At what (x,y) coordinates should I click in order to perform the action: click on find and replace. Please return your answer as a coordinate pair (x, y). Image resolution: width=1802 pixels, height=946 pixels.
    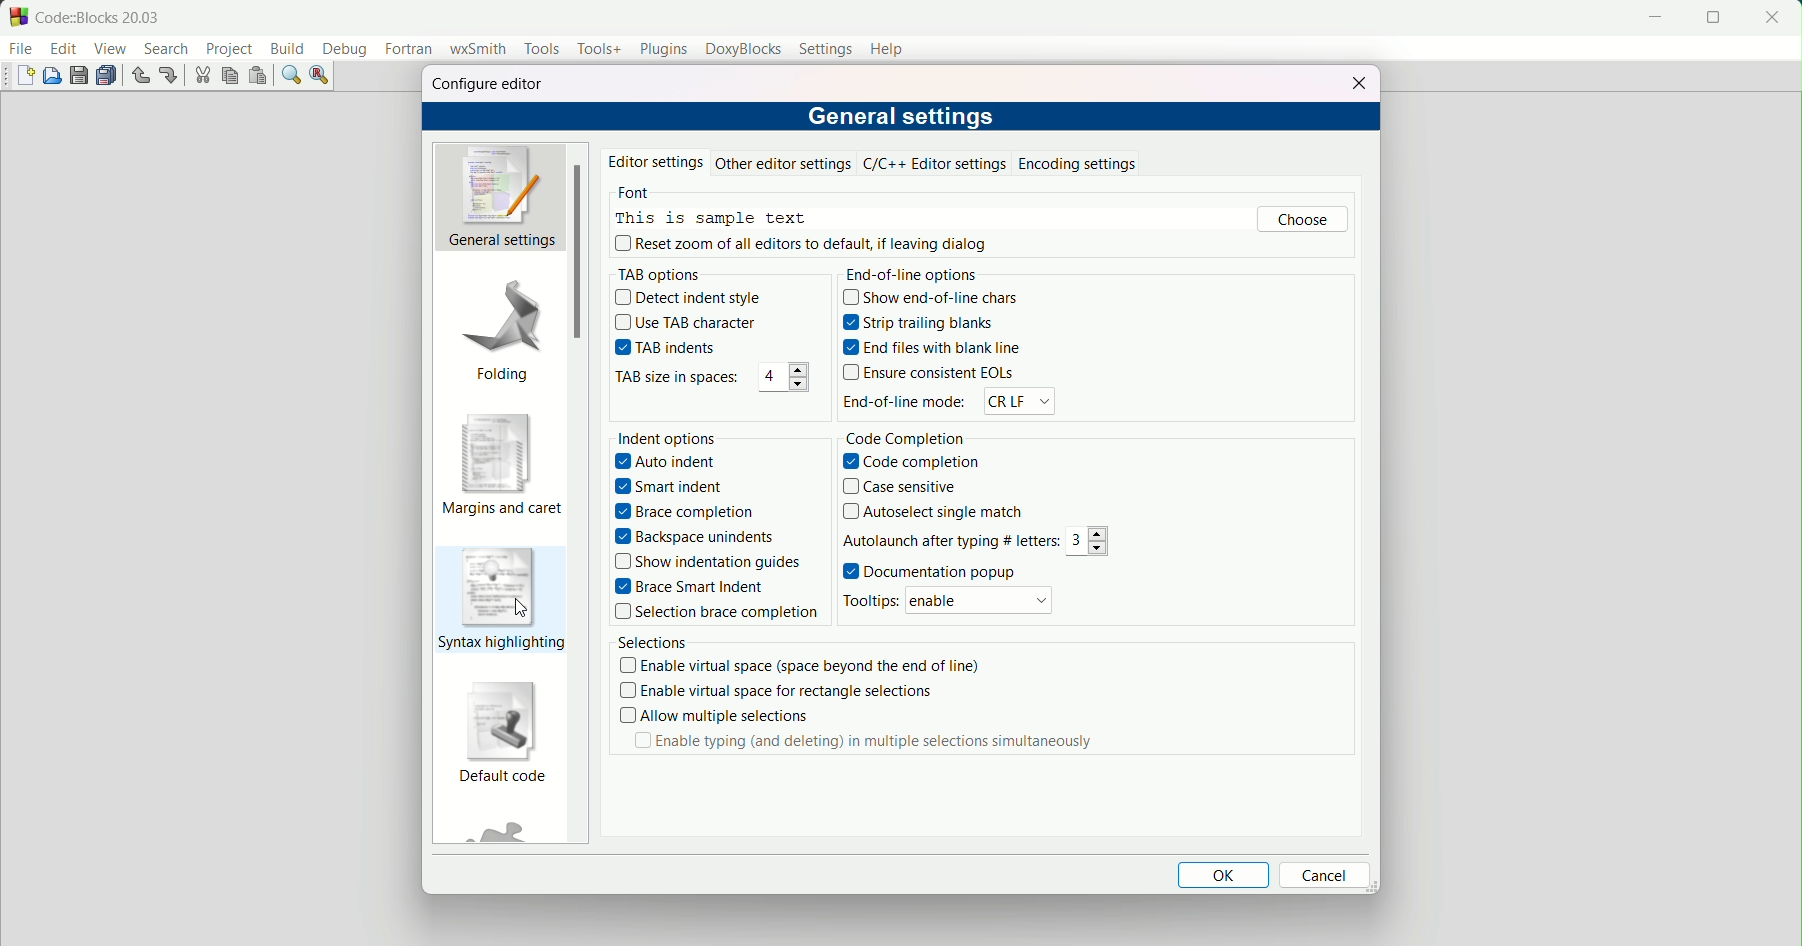
    Looking at the image, I should click on (320, 76).